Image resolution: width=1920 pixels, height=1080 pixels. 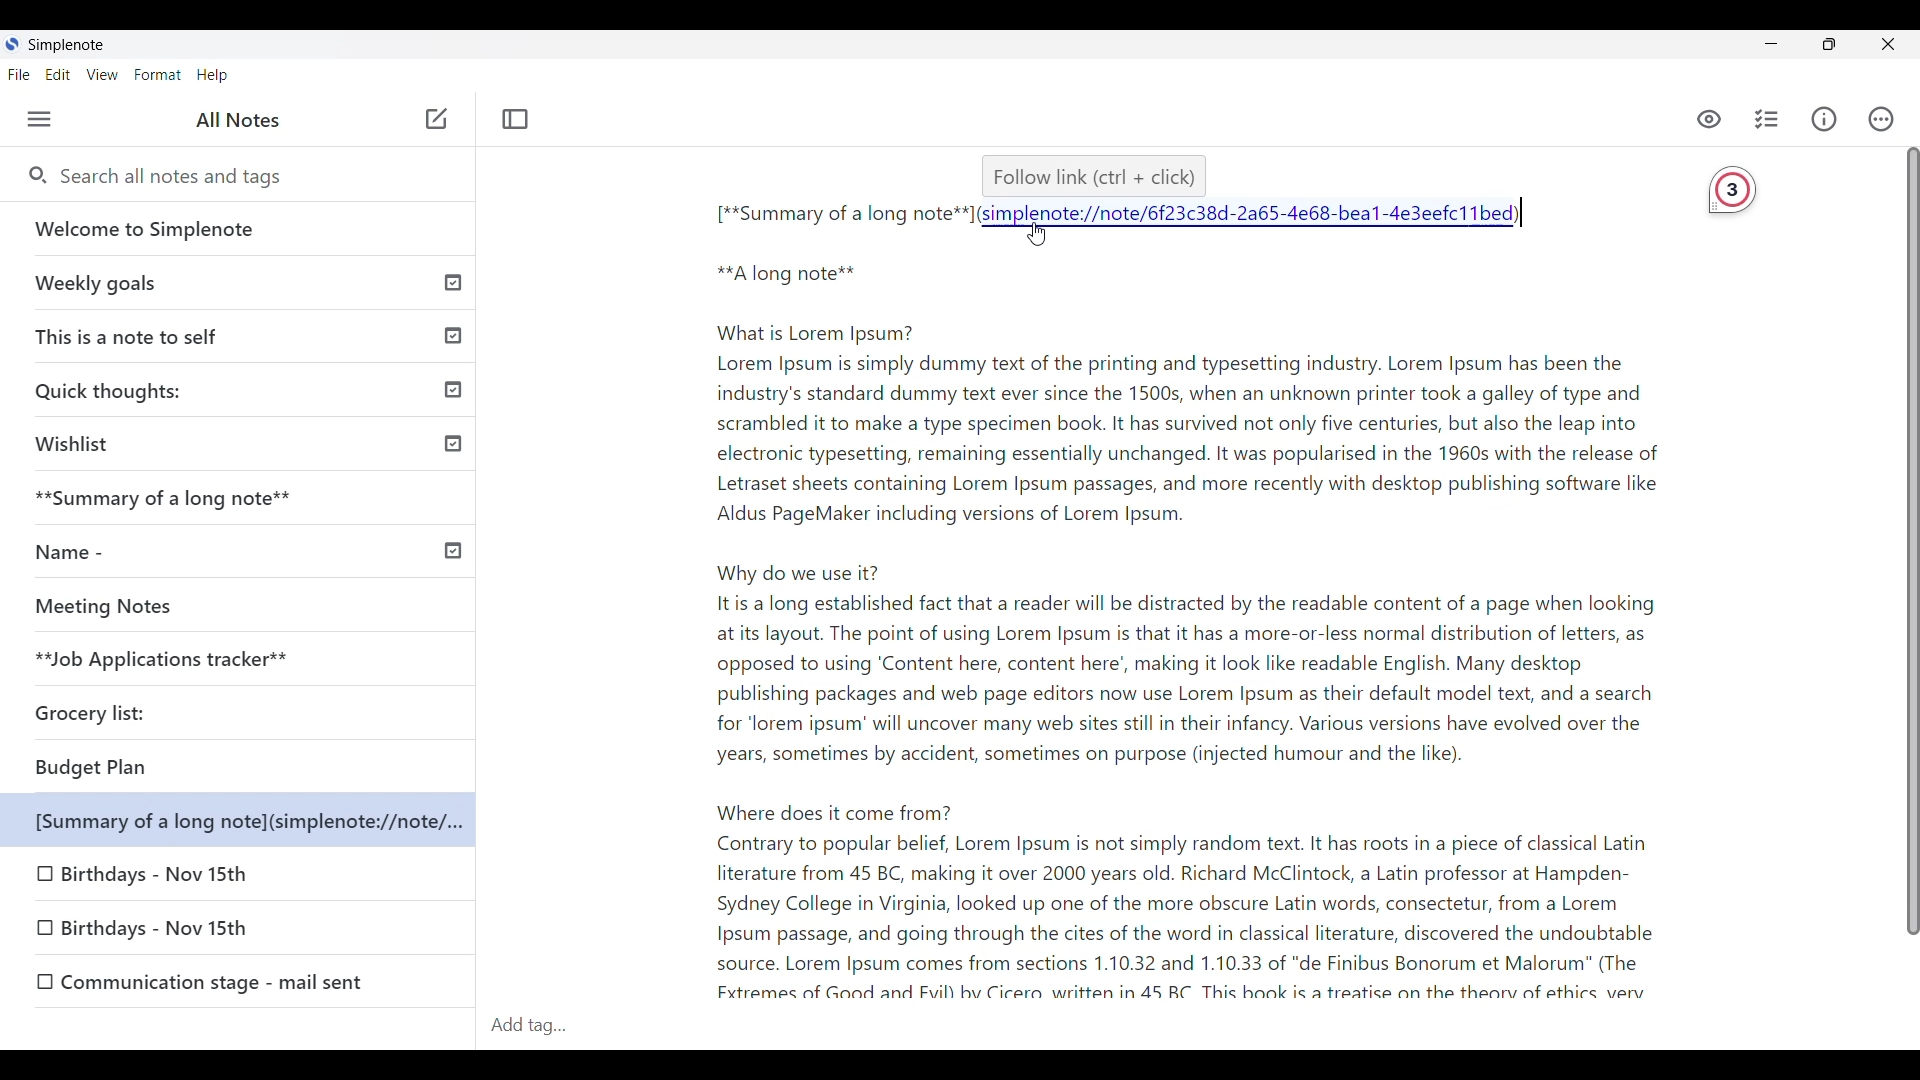 What do you see at coordinates (203, 606) in the screenshot?
I see `Meeting notes` at bounding box center [203, 606].